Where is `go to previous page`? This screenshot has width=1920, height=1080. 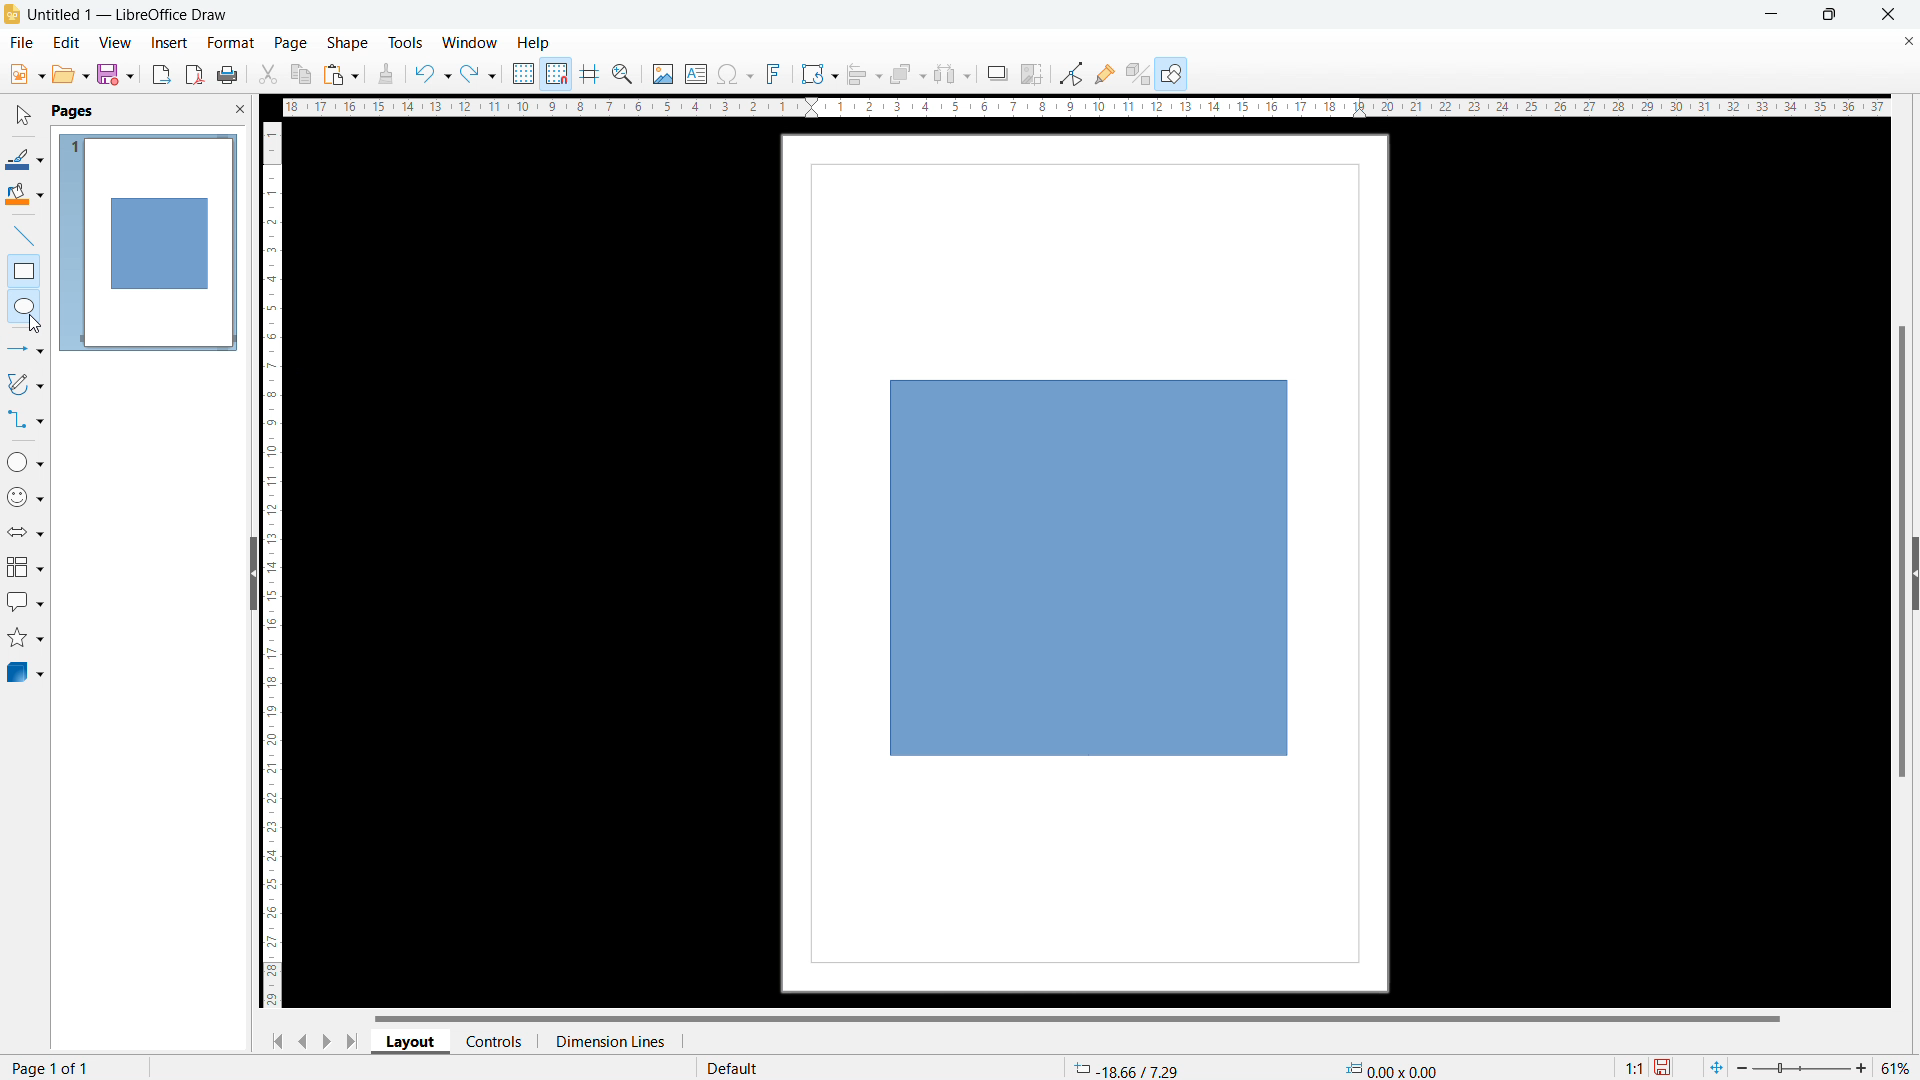
go to previous page is located at coordinates (303, 1038).